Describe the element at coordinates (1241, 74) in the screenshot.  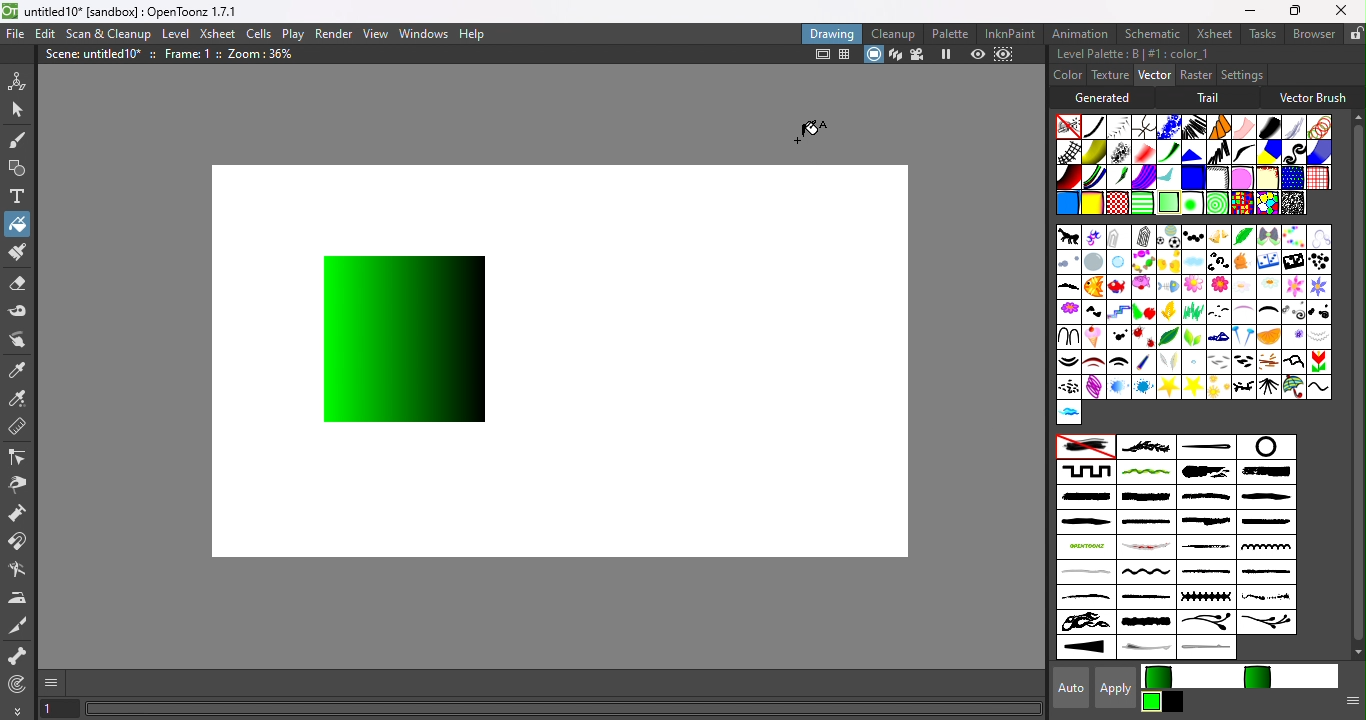
I see `Settings` at that location.